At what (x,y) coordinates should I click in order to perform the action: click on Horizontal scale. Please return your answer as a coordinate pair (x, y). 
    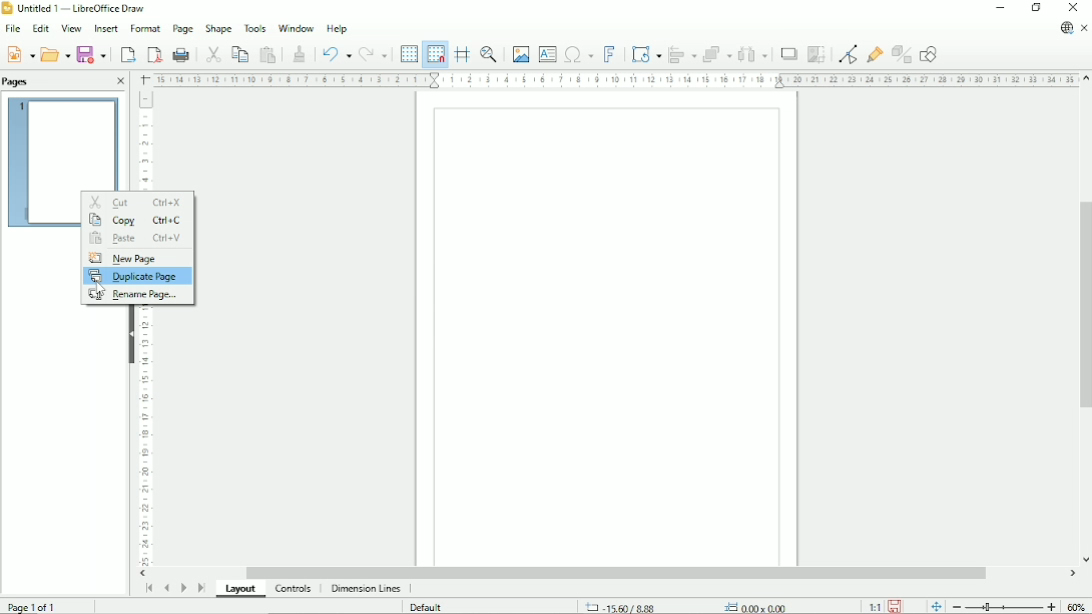
    Looking at the image, I should click on (614, 79).